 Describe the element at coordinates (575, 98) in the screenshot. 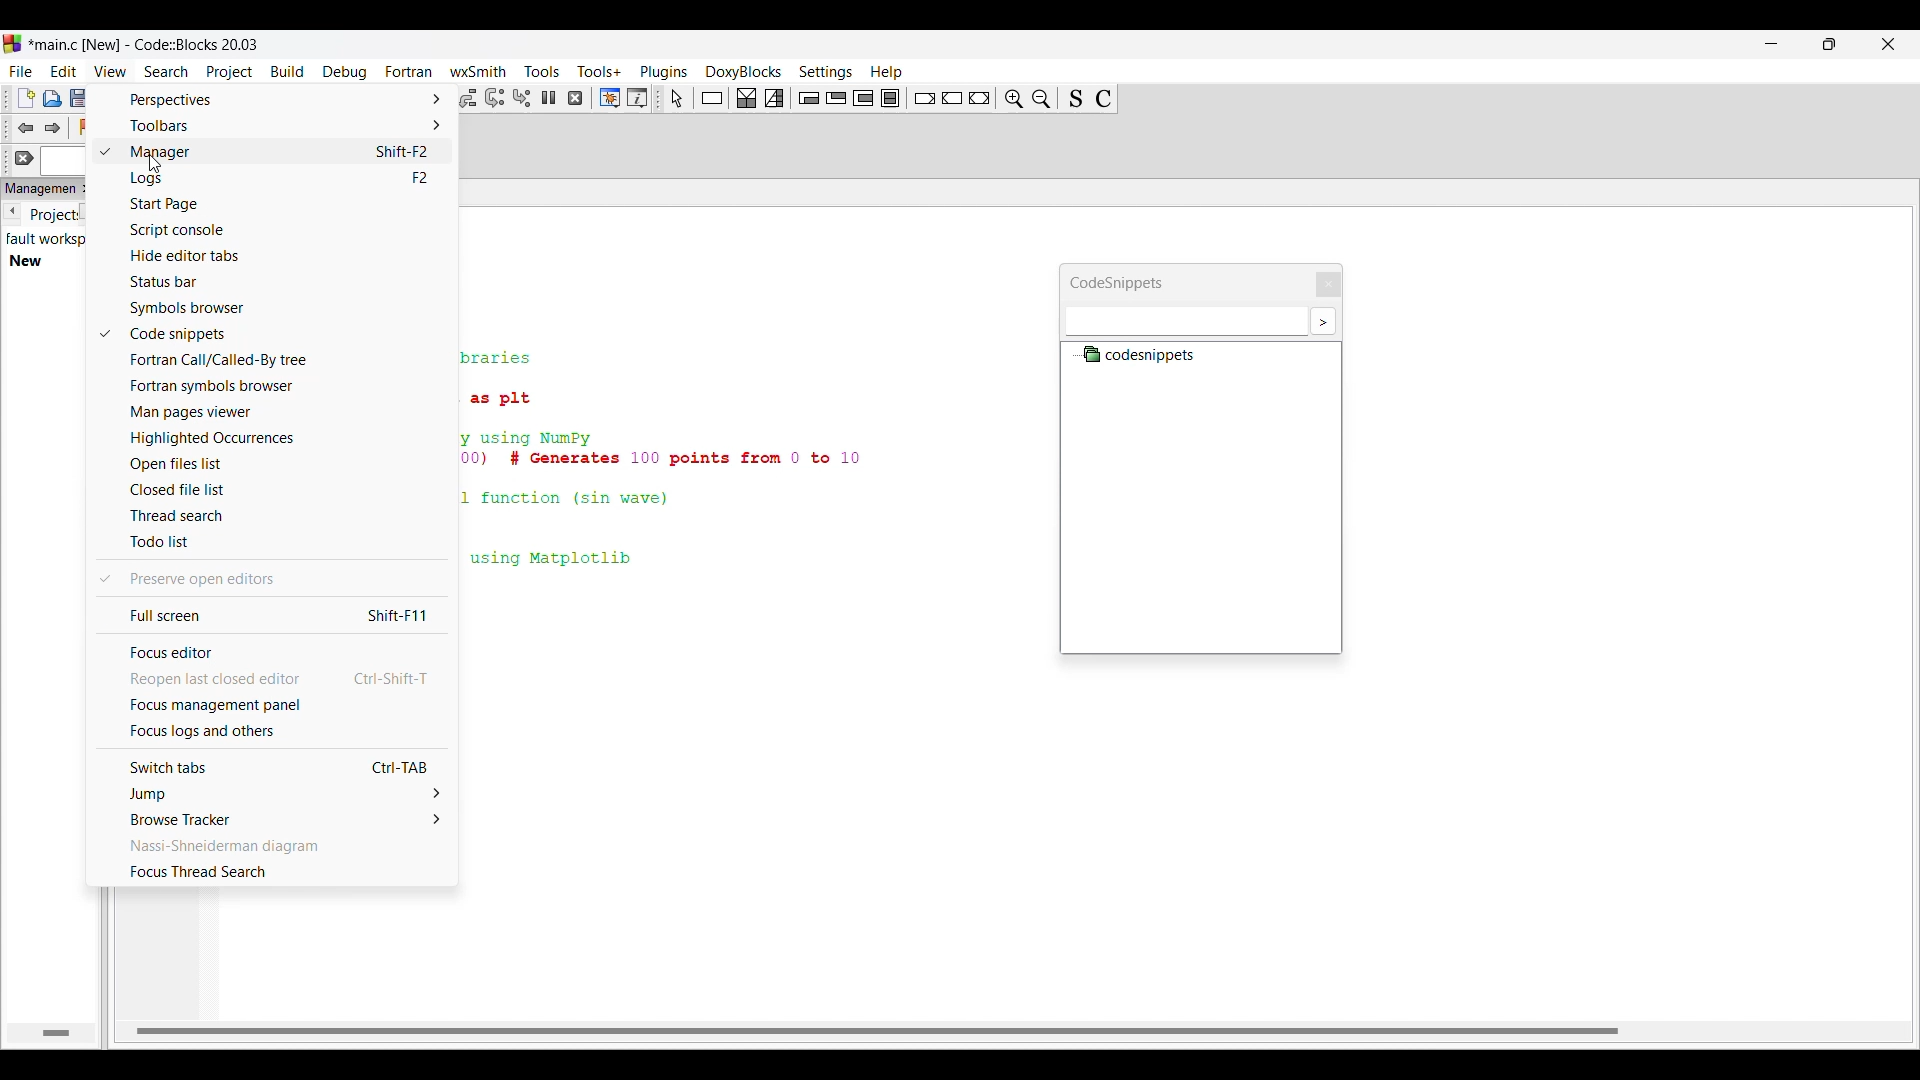

I see `Stop debugger` at that location.